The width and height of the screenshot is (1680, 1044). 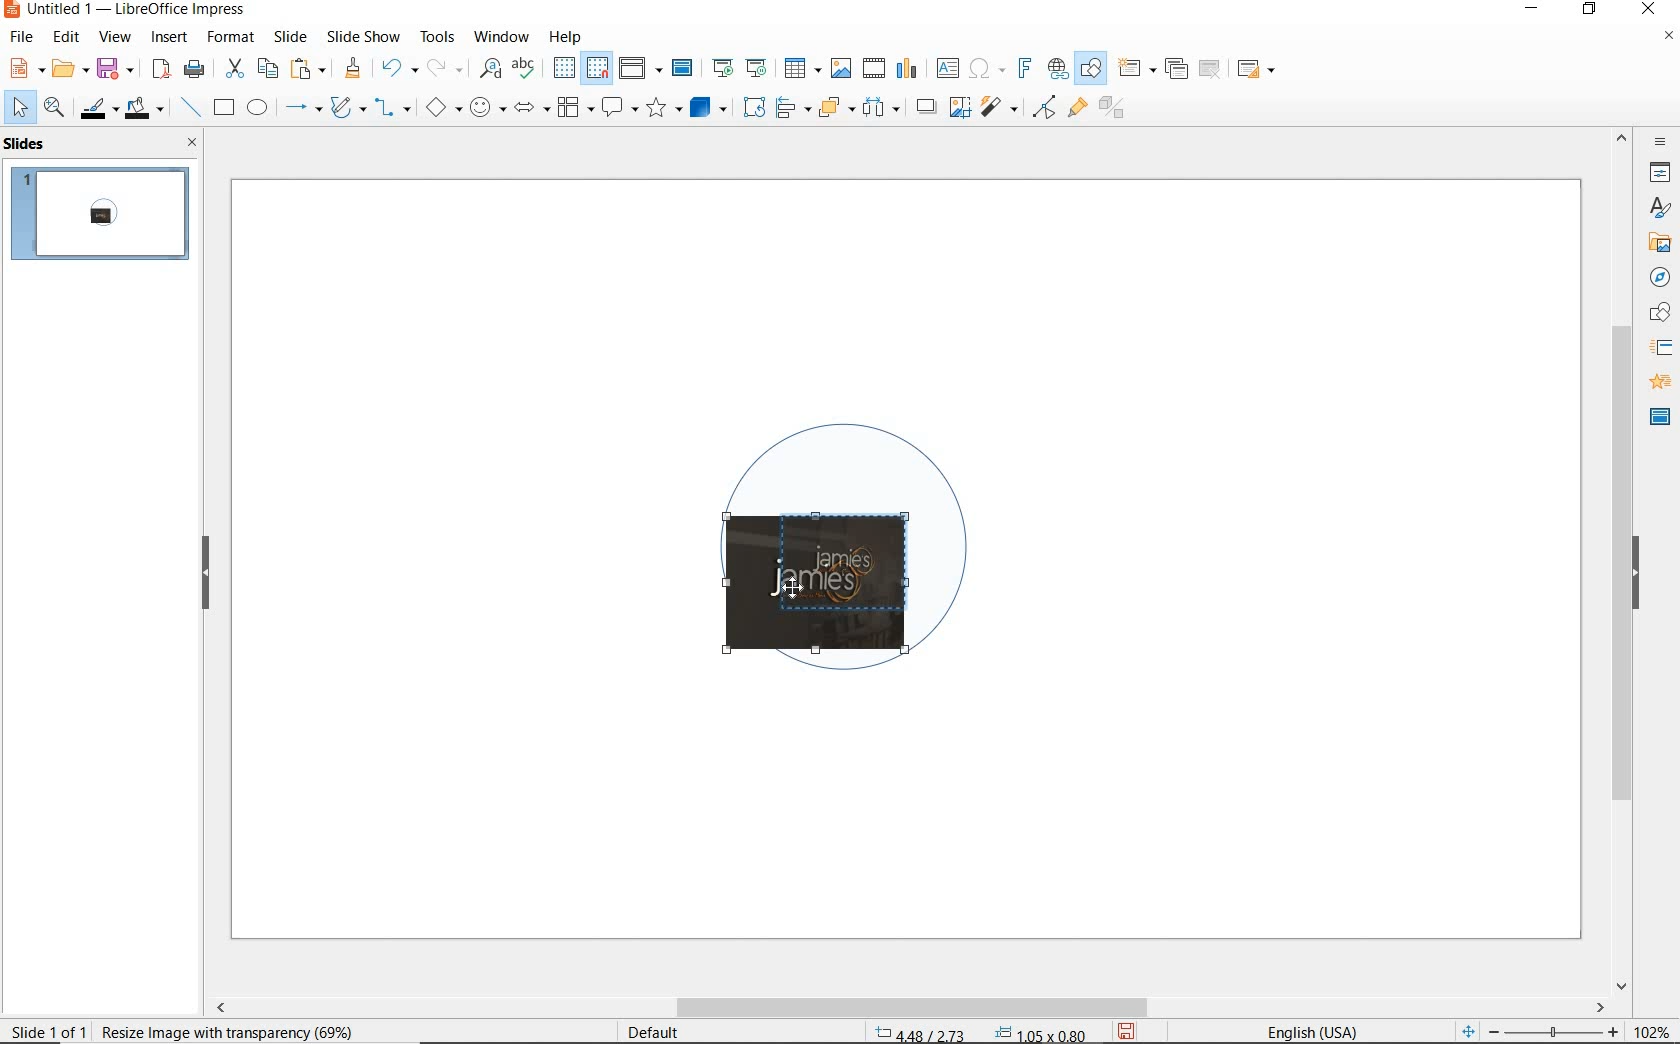 I want to click on slide layout, so click(x=1257, y=70).